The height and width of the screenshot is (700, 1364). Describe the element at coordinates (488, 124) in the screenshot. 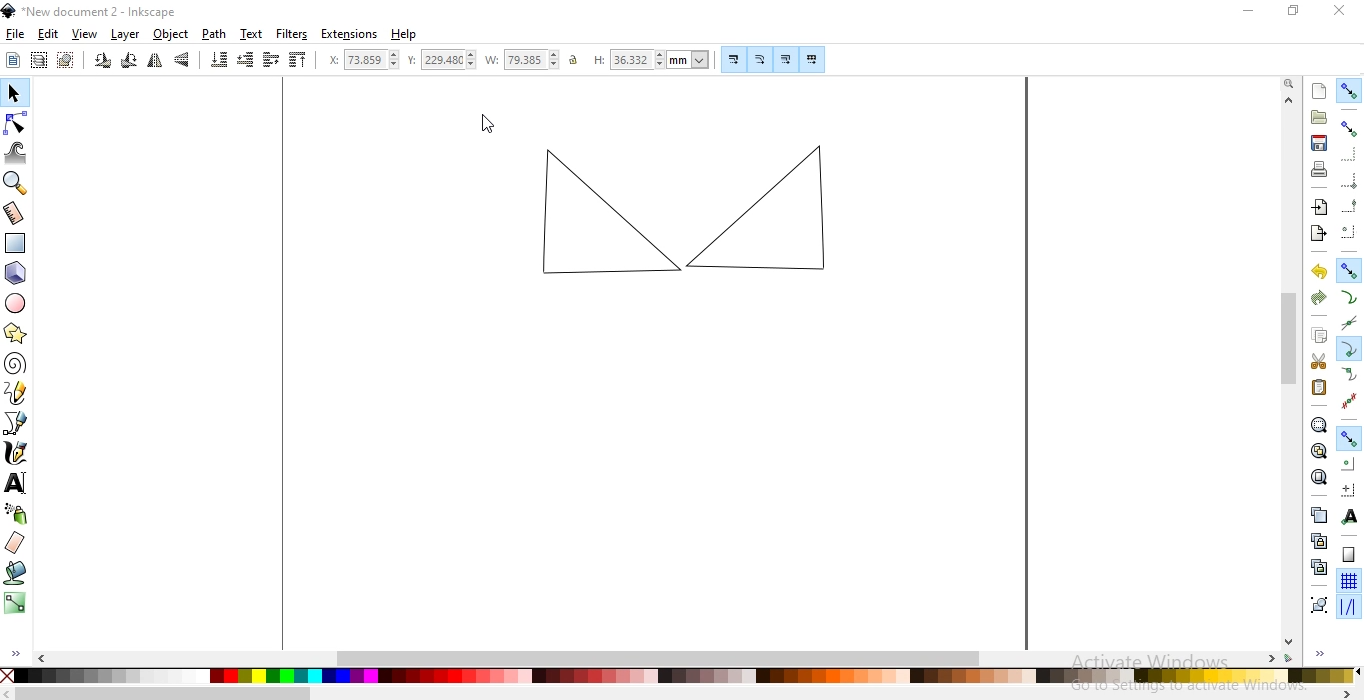

I see `cursor` at that location.